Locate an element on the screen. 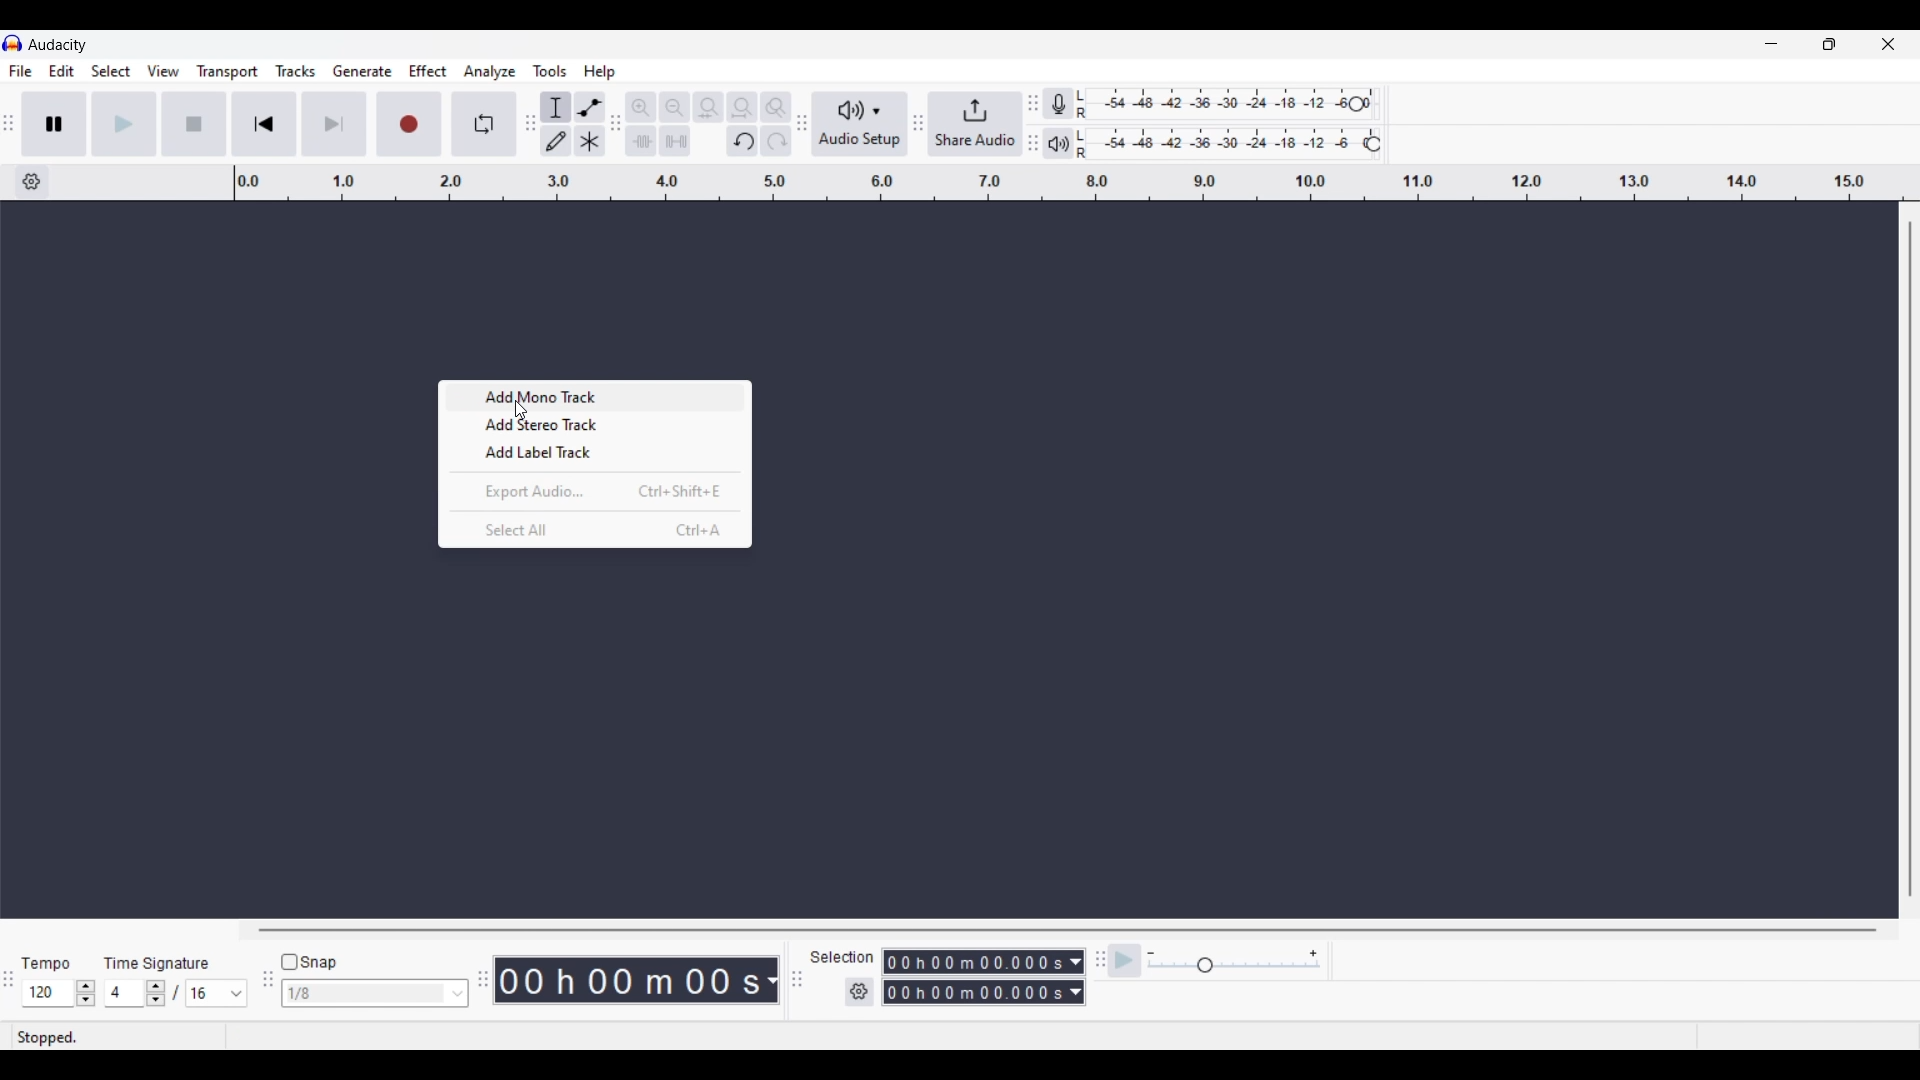 The image size is (1920, 1080). Selection tool is located at coordinates (556, 107).